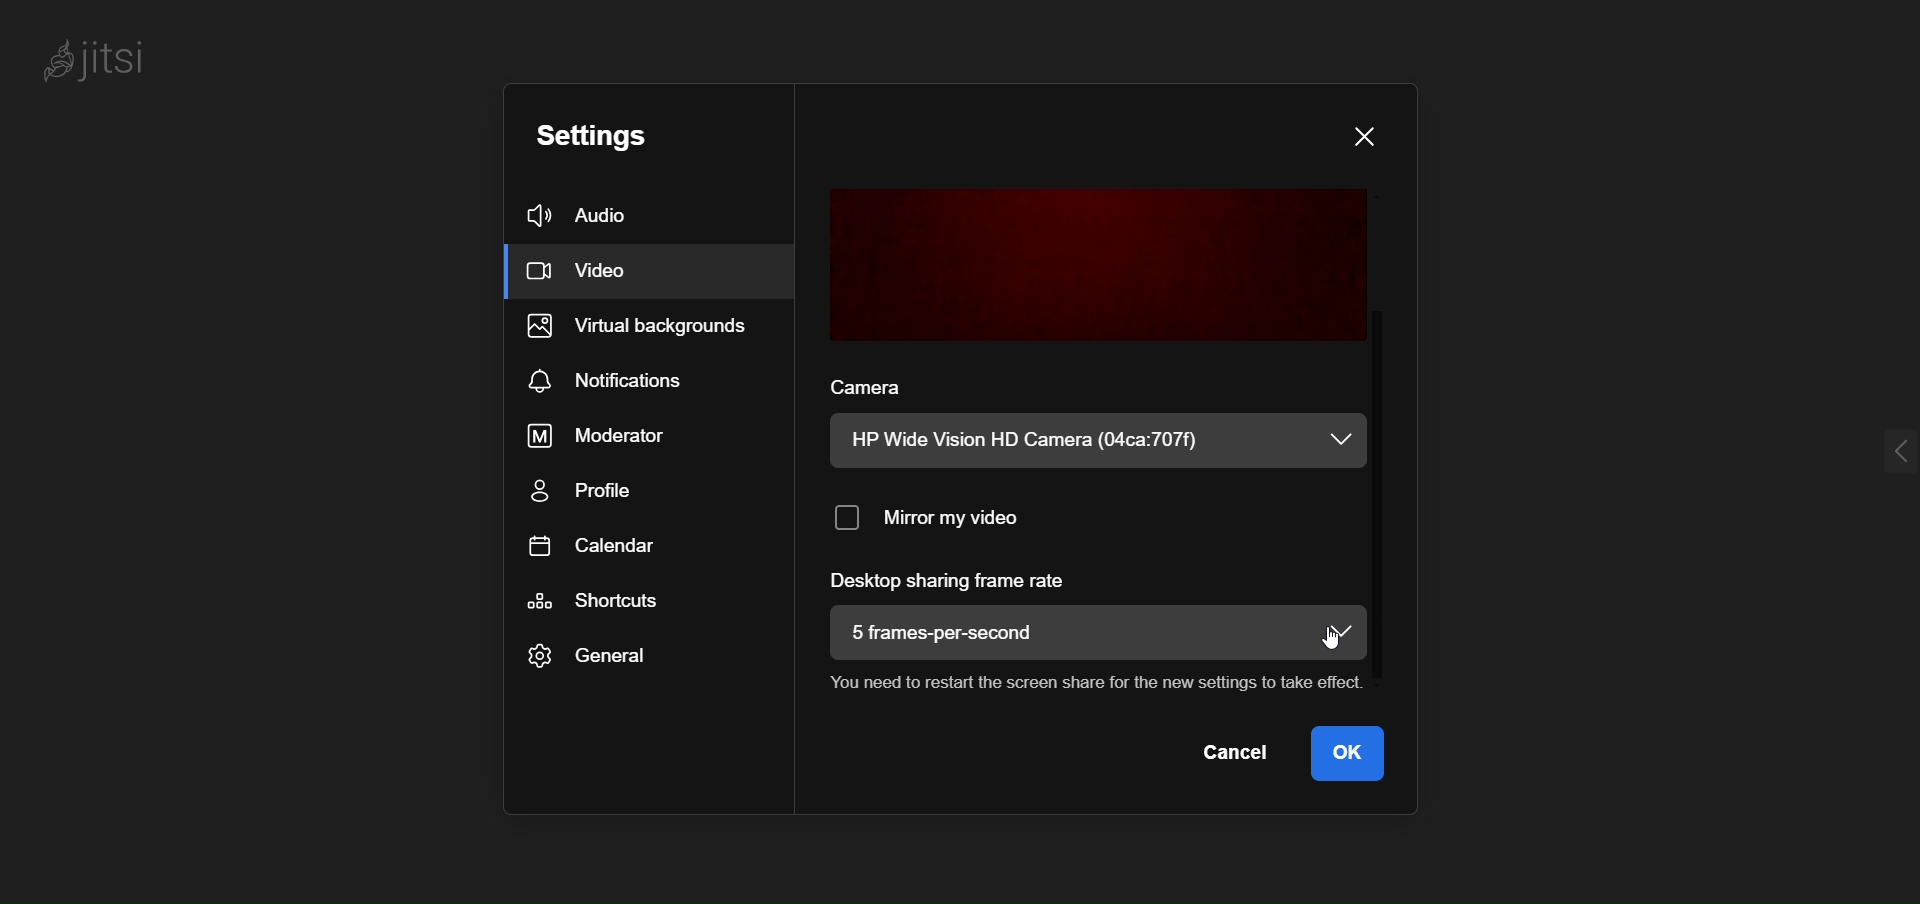 The height and width of the screenshot is (904, 1920). I want to click on setting, so click(618, 136).